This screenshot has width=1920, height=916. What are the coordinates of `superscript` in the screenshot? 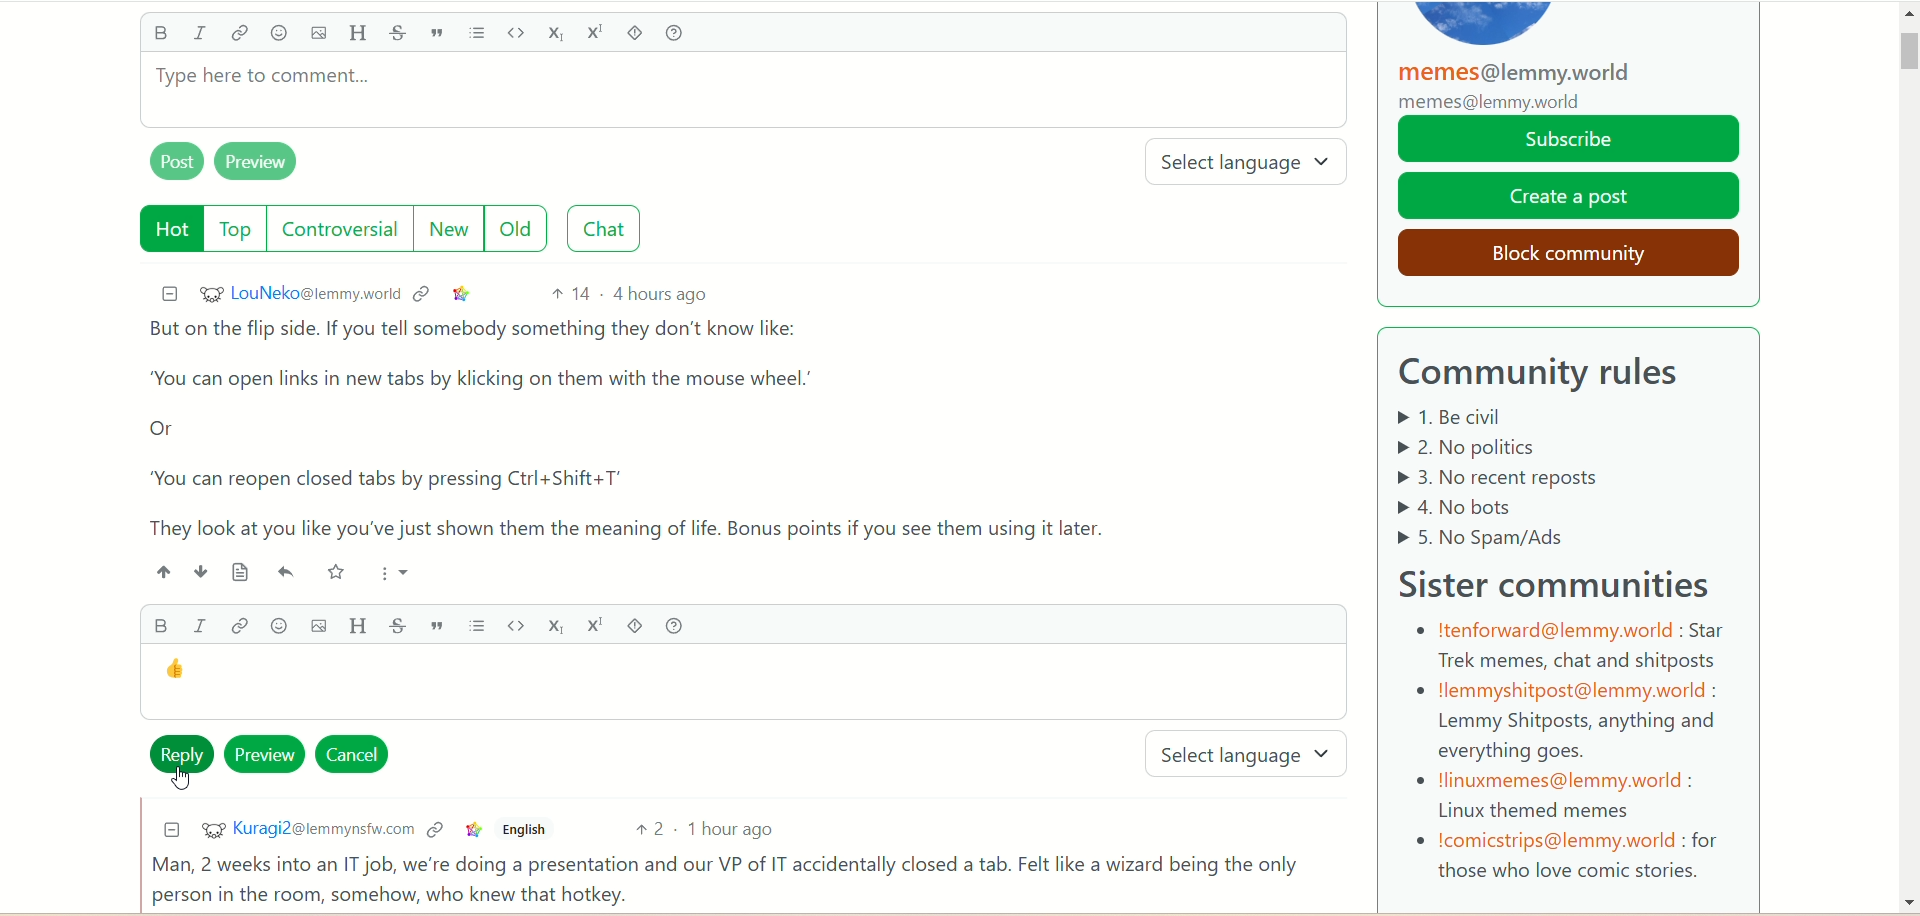 It's located at (596, 30).